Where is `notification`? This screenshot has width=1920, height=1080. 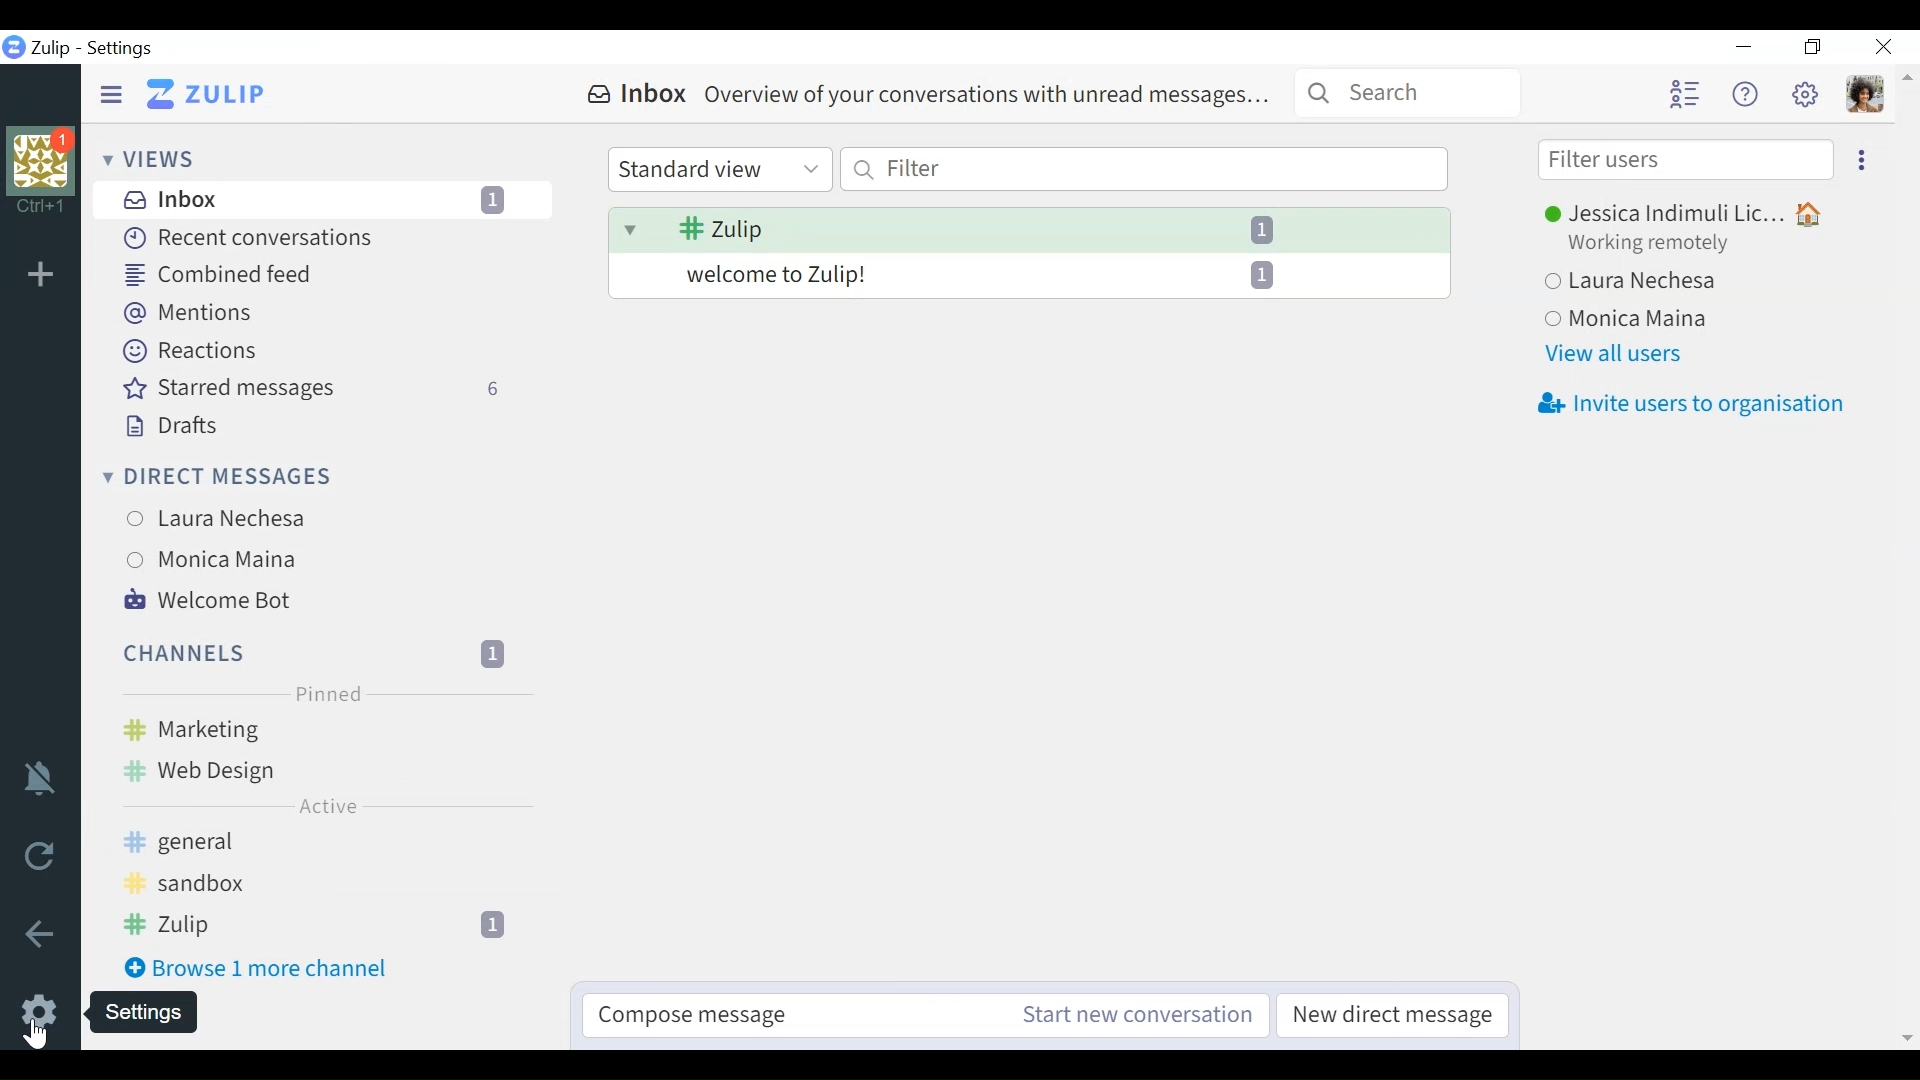 notification is located at coordinates (41, 776).